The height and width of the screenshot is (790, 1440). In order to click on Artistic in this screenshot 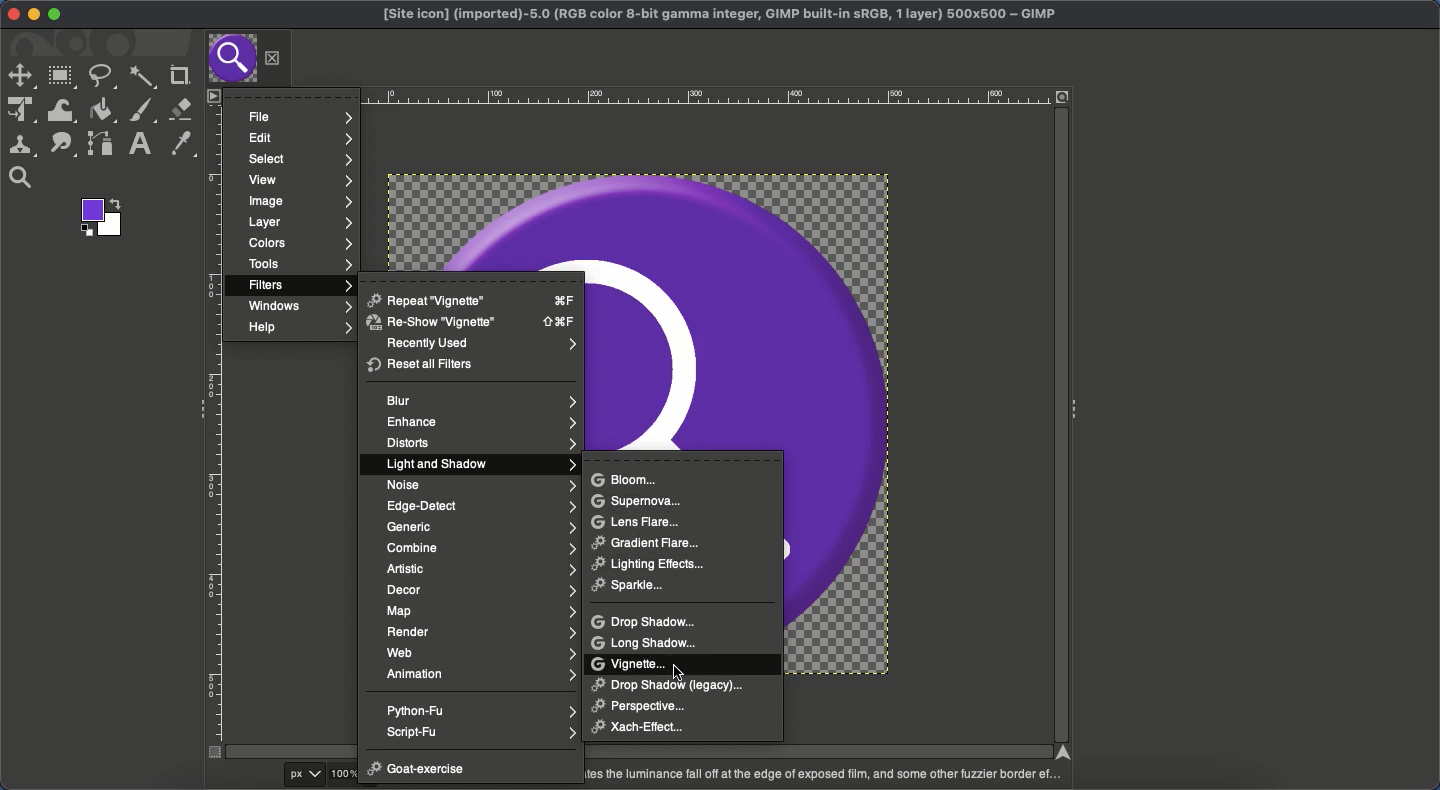, I will do `click(480, 570)`.